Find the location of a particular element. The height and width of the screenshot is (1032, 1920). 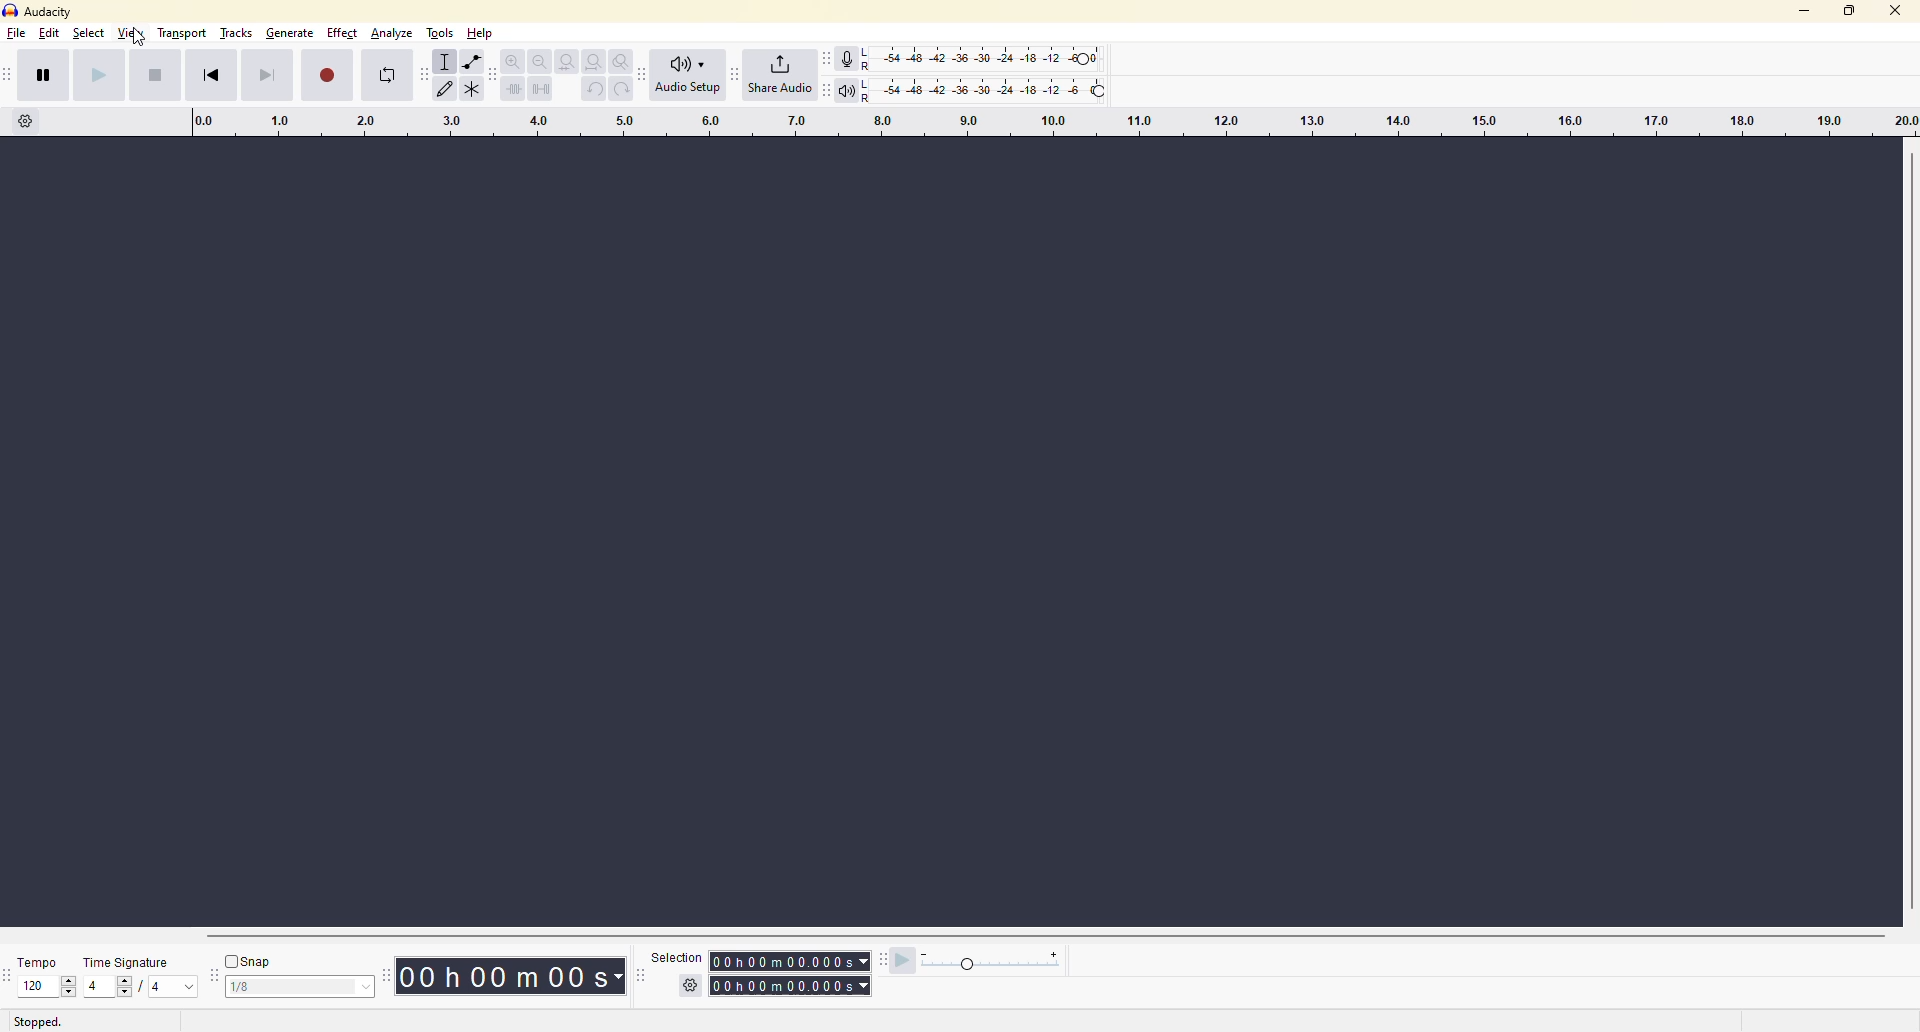

audacity tools toolbar is located at coordinates (385, 977).